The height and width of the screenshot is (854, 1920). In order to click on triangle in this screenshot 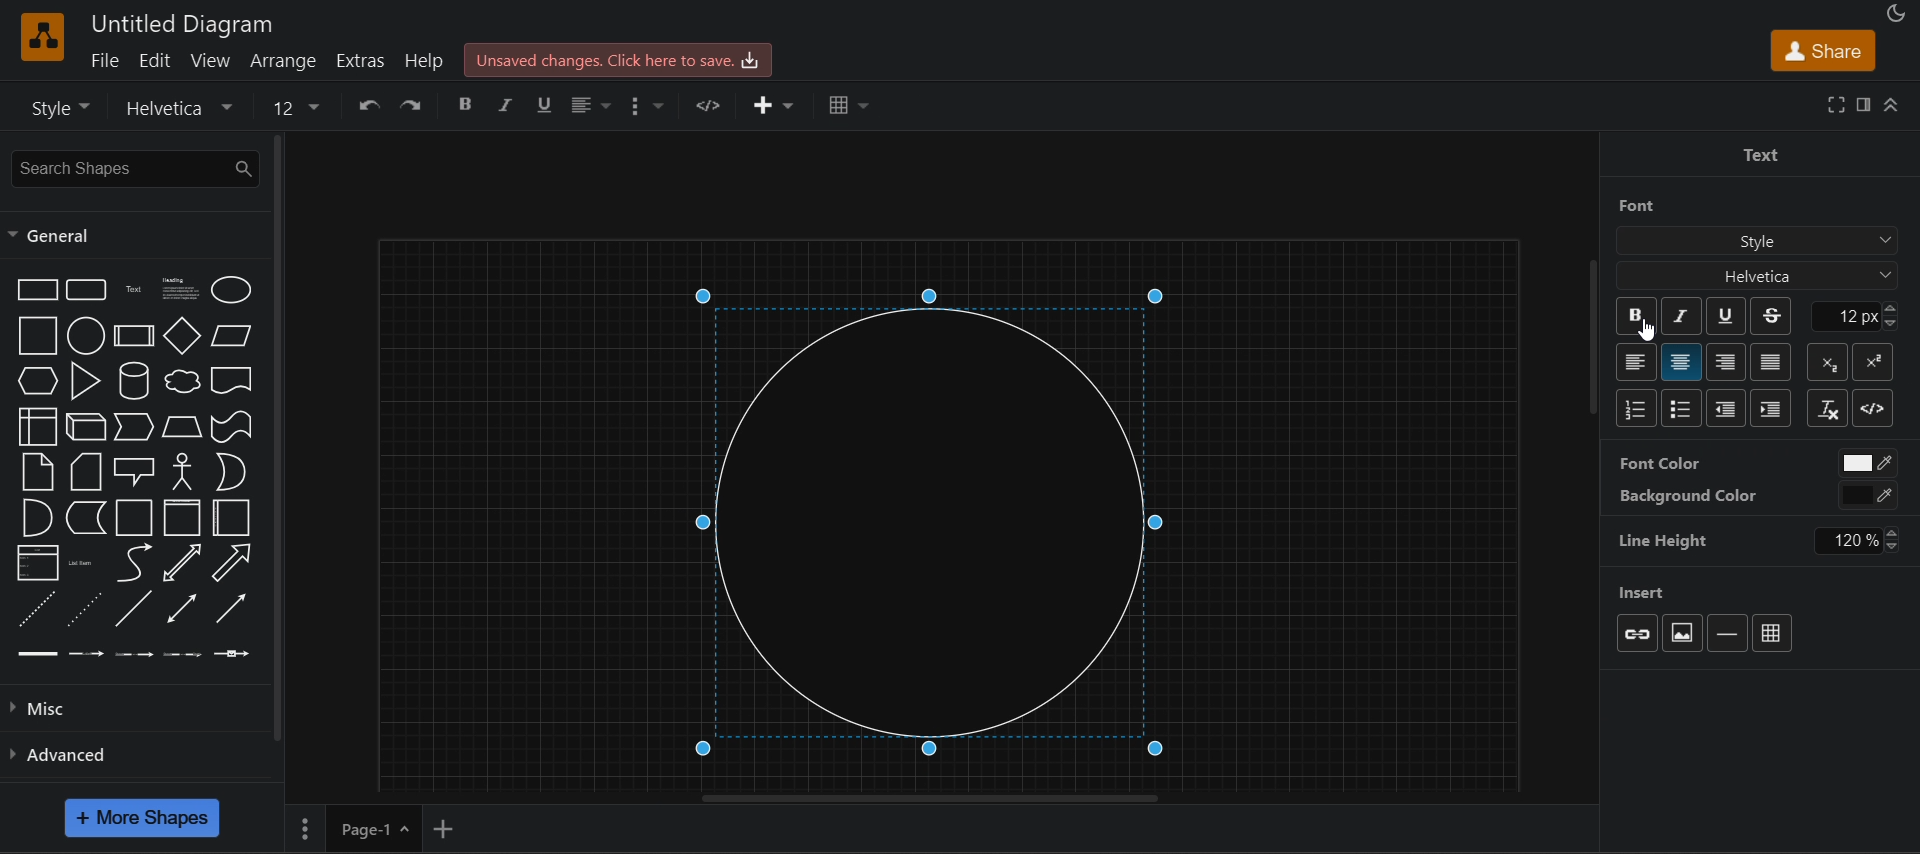, I will do `click(89, 381)`.